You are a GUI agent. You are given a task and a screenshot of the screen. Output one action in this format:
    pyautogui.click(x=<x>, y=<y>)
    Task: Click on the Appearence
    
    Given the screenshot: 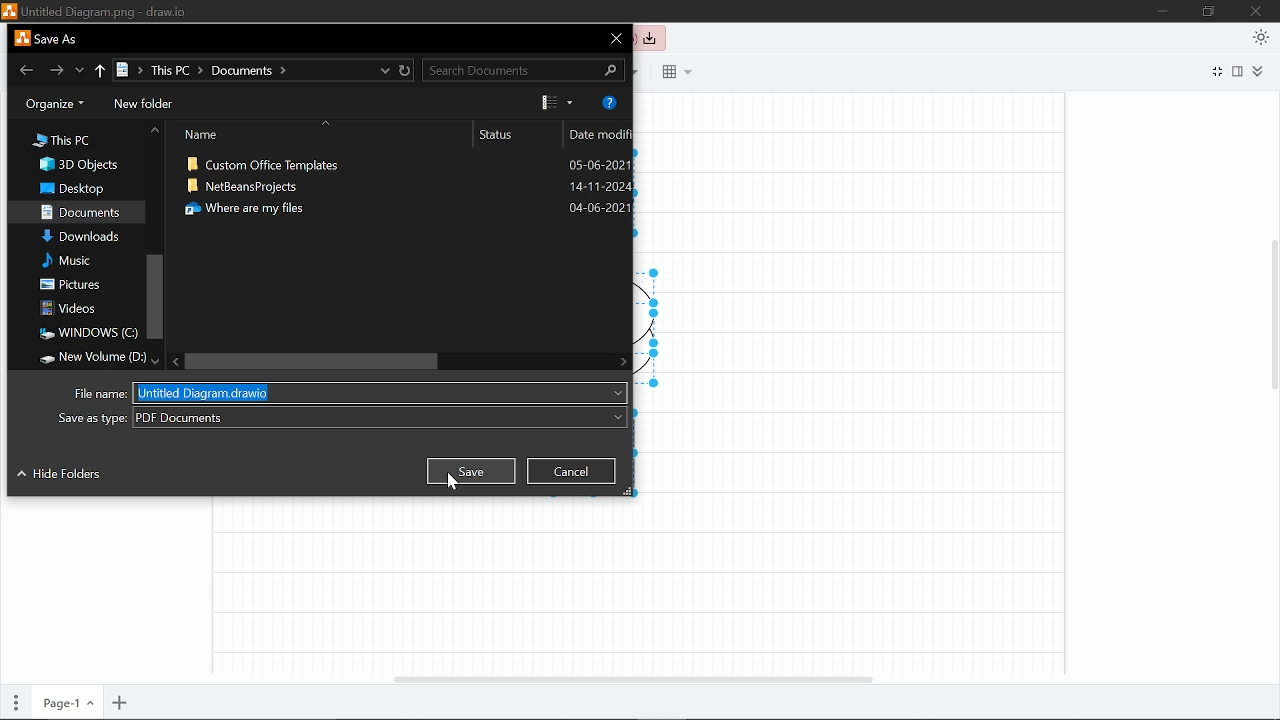 What is the action you would take?
    pyautogui.click(x=1261, y=37)
    